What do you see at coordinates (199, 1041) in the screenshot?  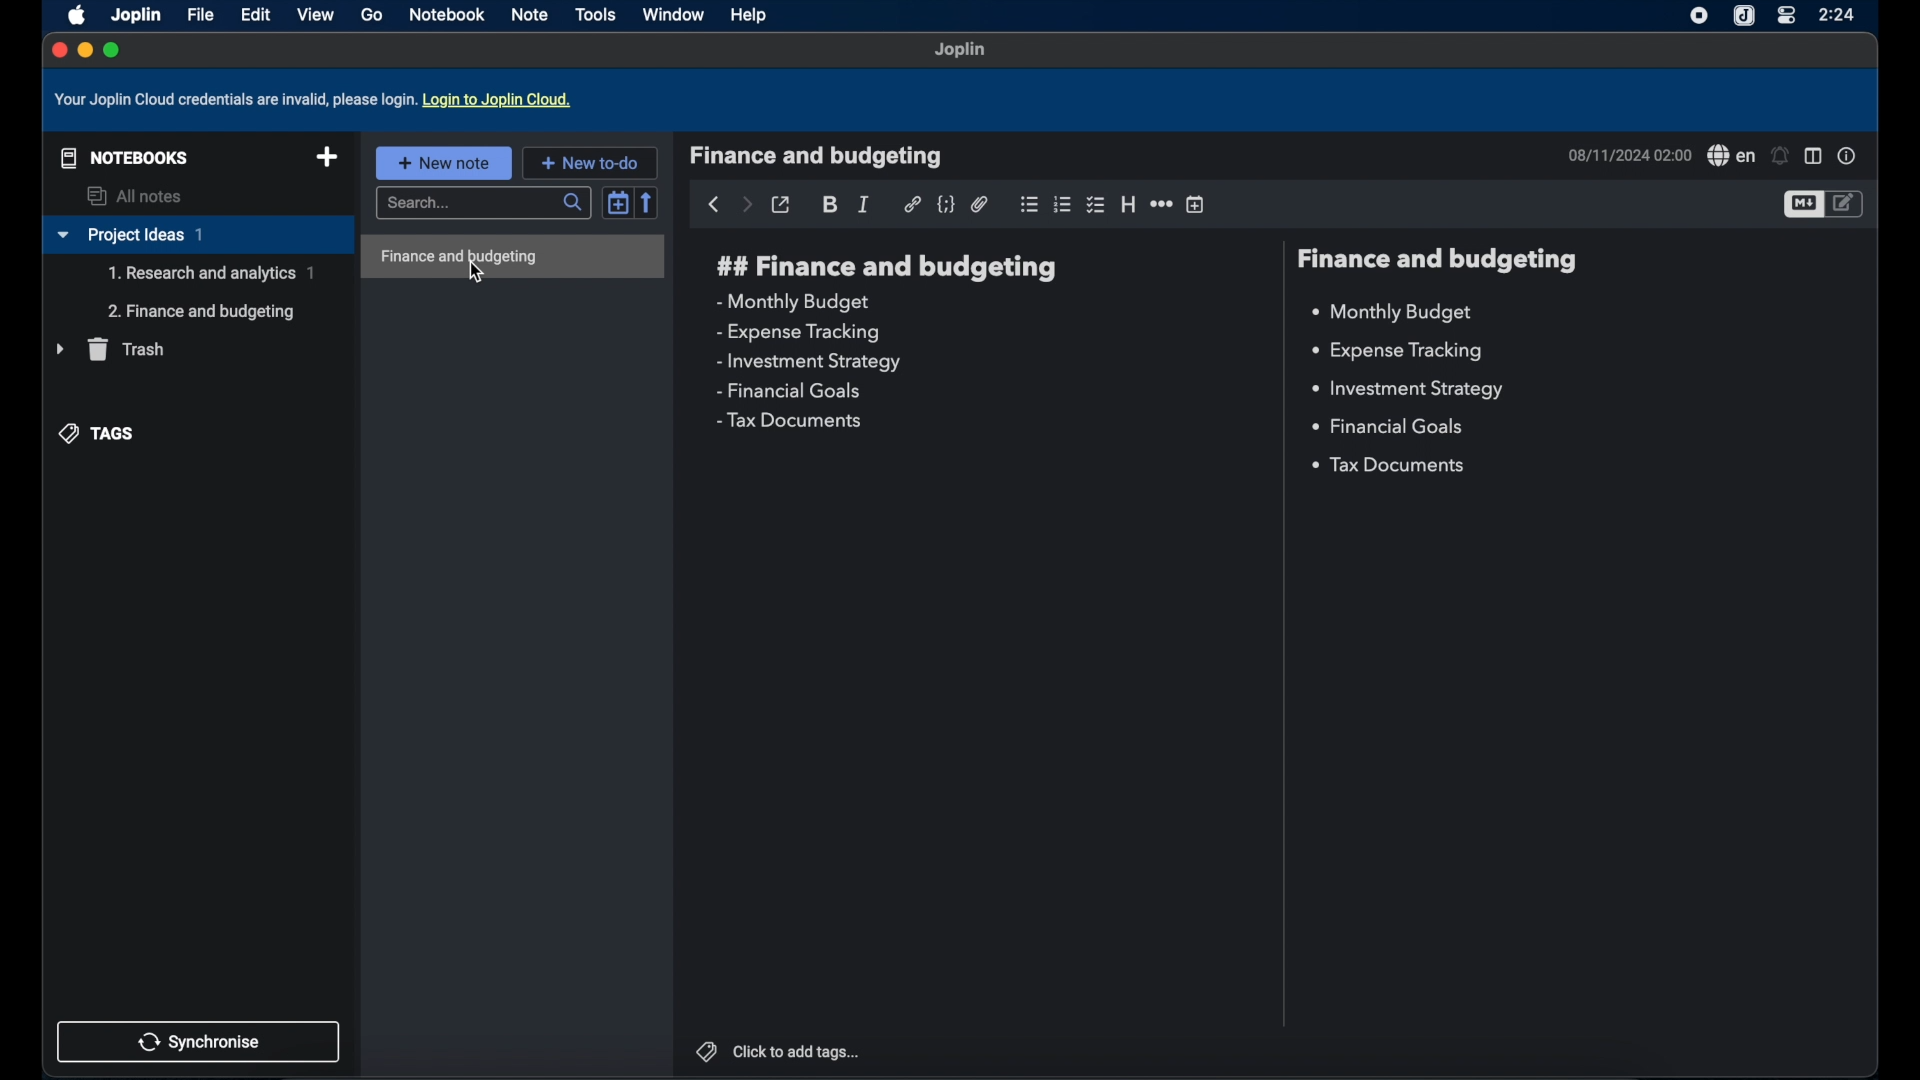 I see `synchronise` at bounding box center [199, 1041].